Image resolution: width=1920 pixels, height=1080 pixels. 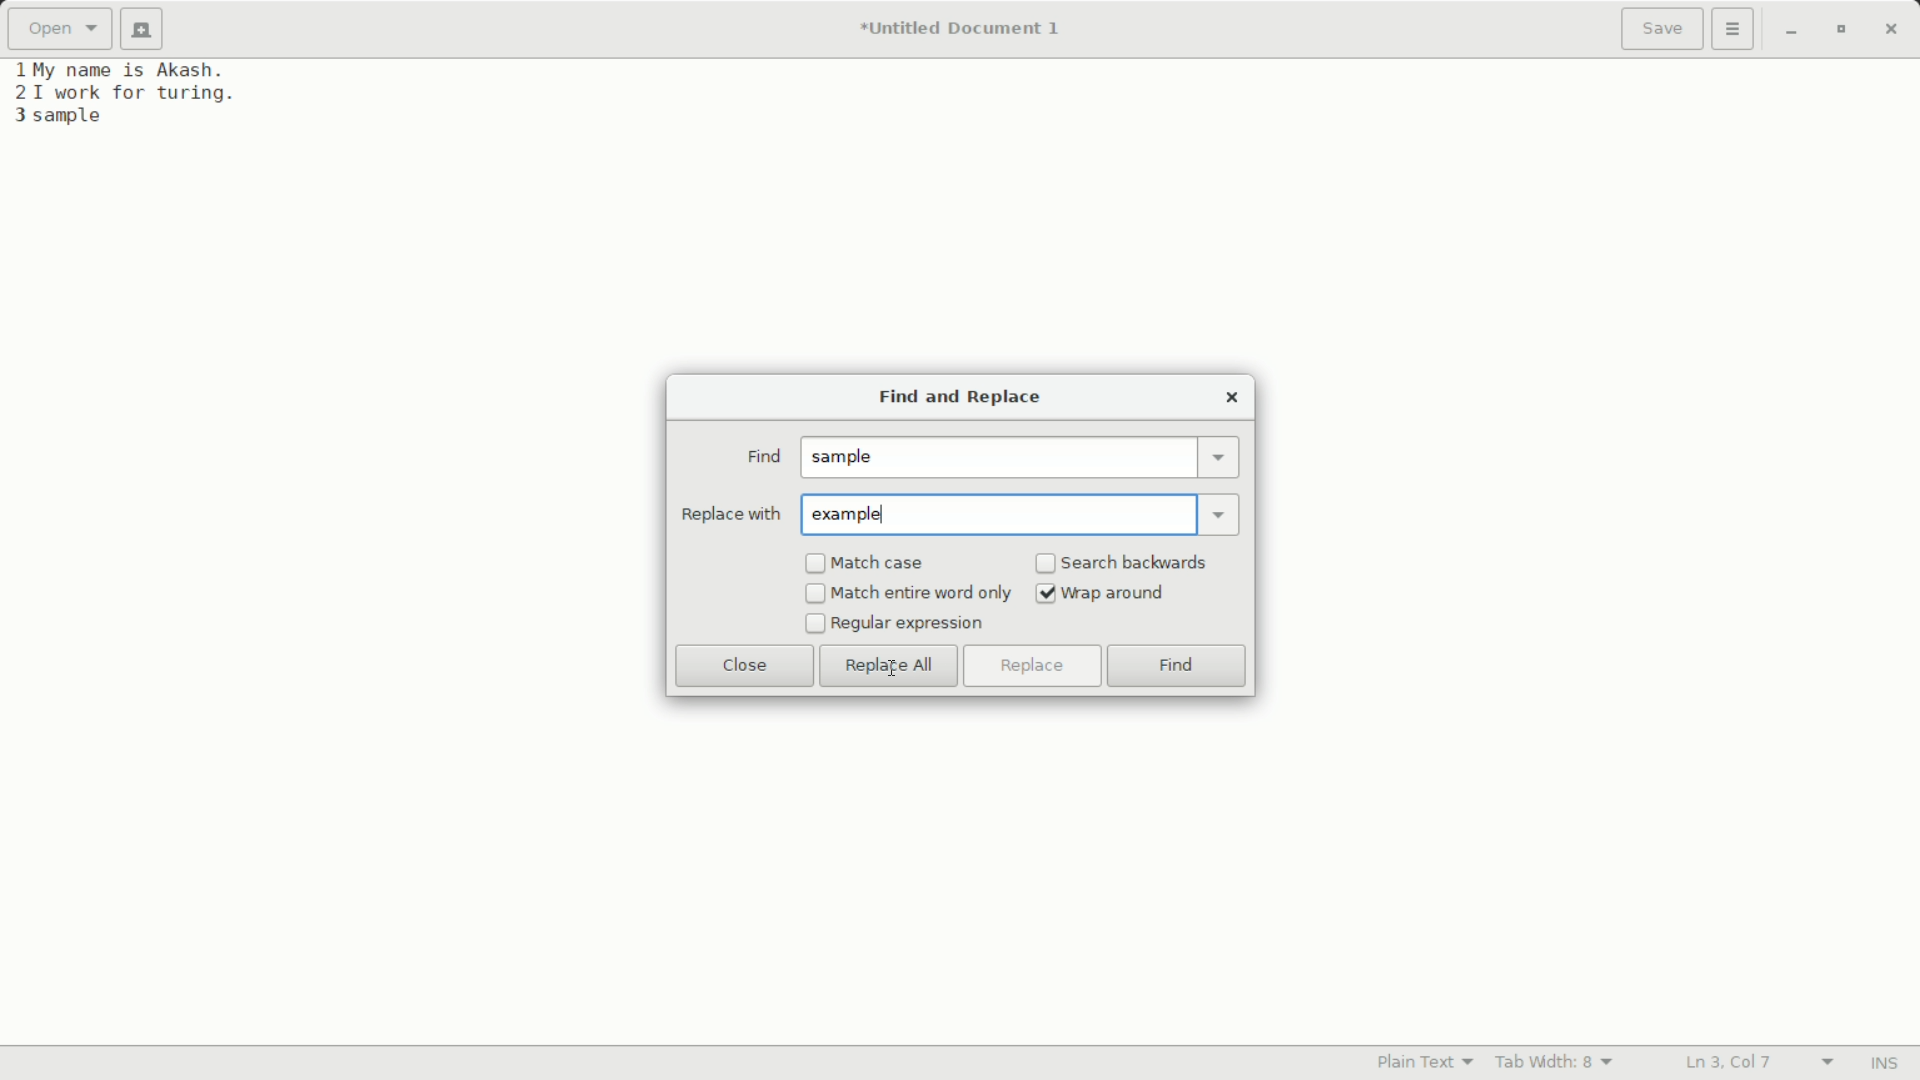 What do you see at coordinates (922, 593) in the screenshot?
I see `match entire word only` at bounding box center [922, 593].